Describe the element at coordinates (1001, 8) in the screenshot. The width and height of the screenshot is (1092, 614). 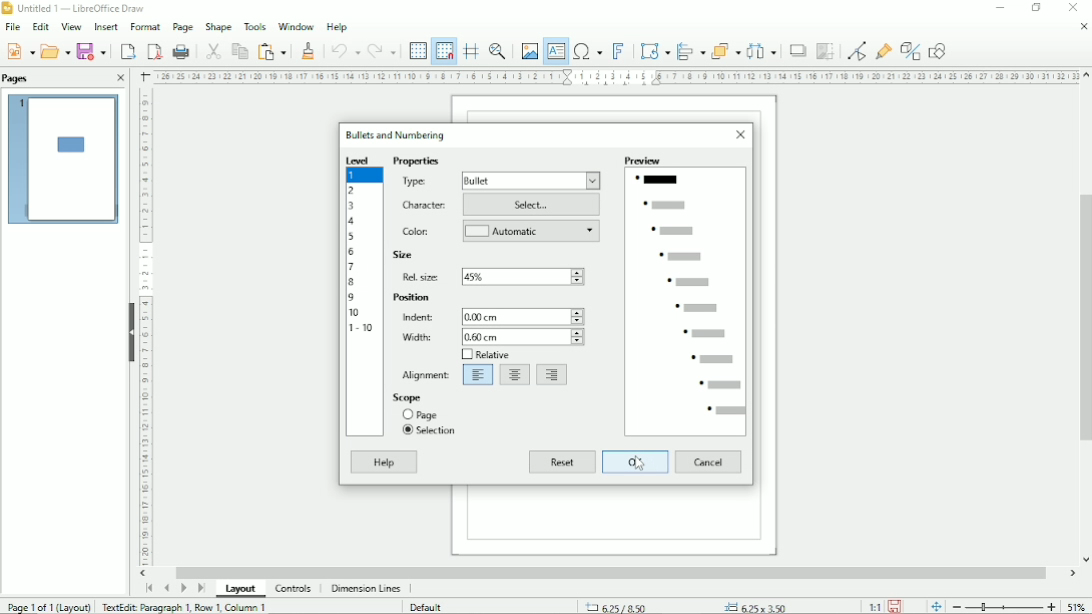
I see `Minimize` at that location.